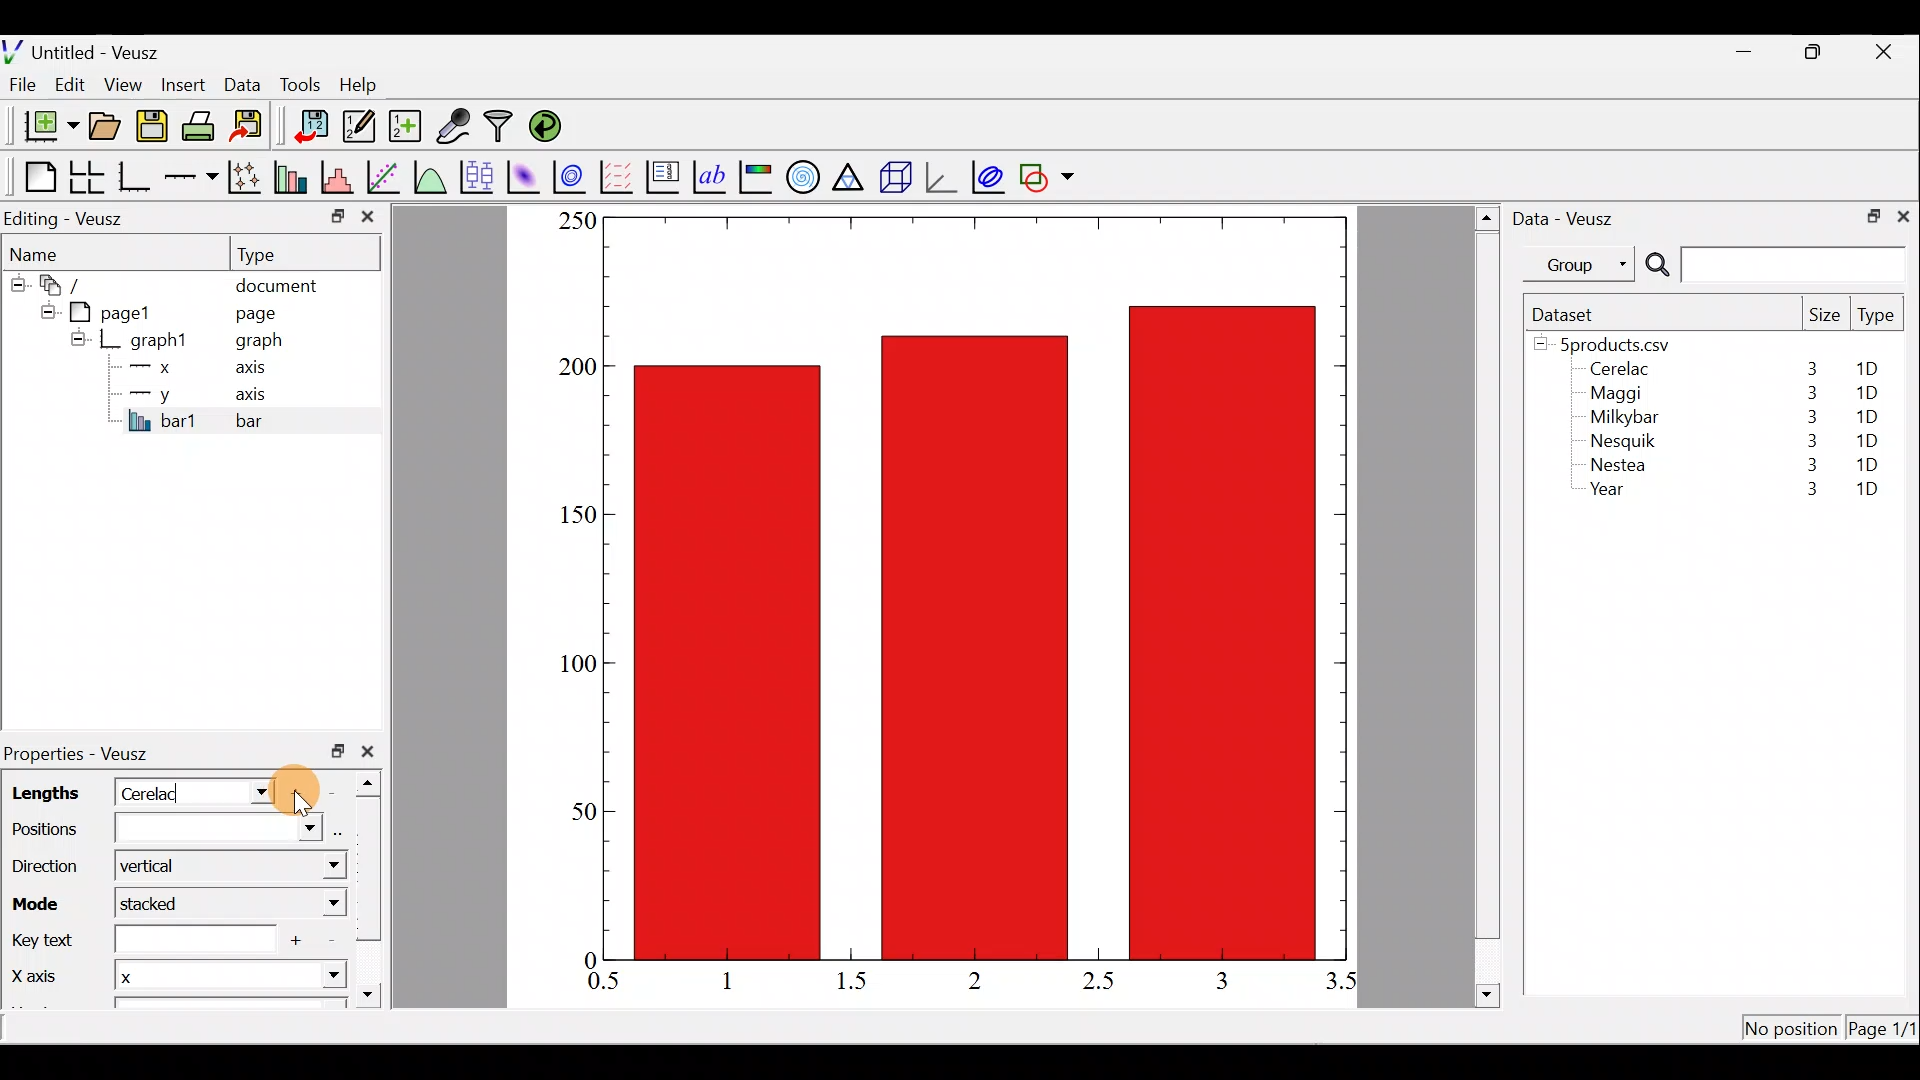 The image size is (1920, 1080). Describe the element at coordinates (1903, 215) in the screenshot. I see `close` at that location.